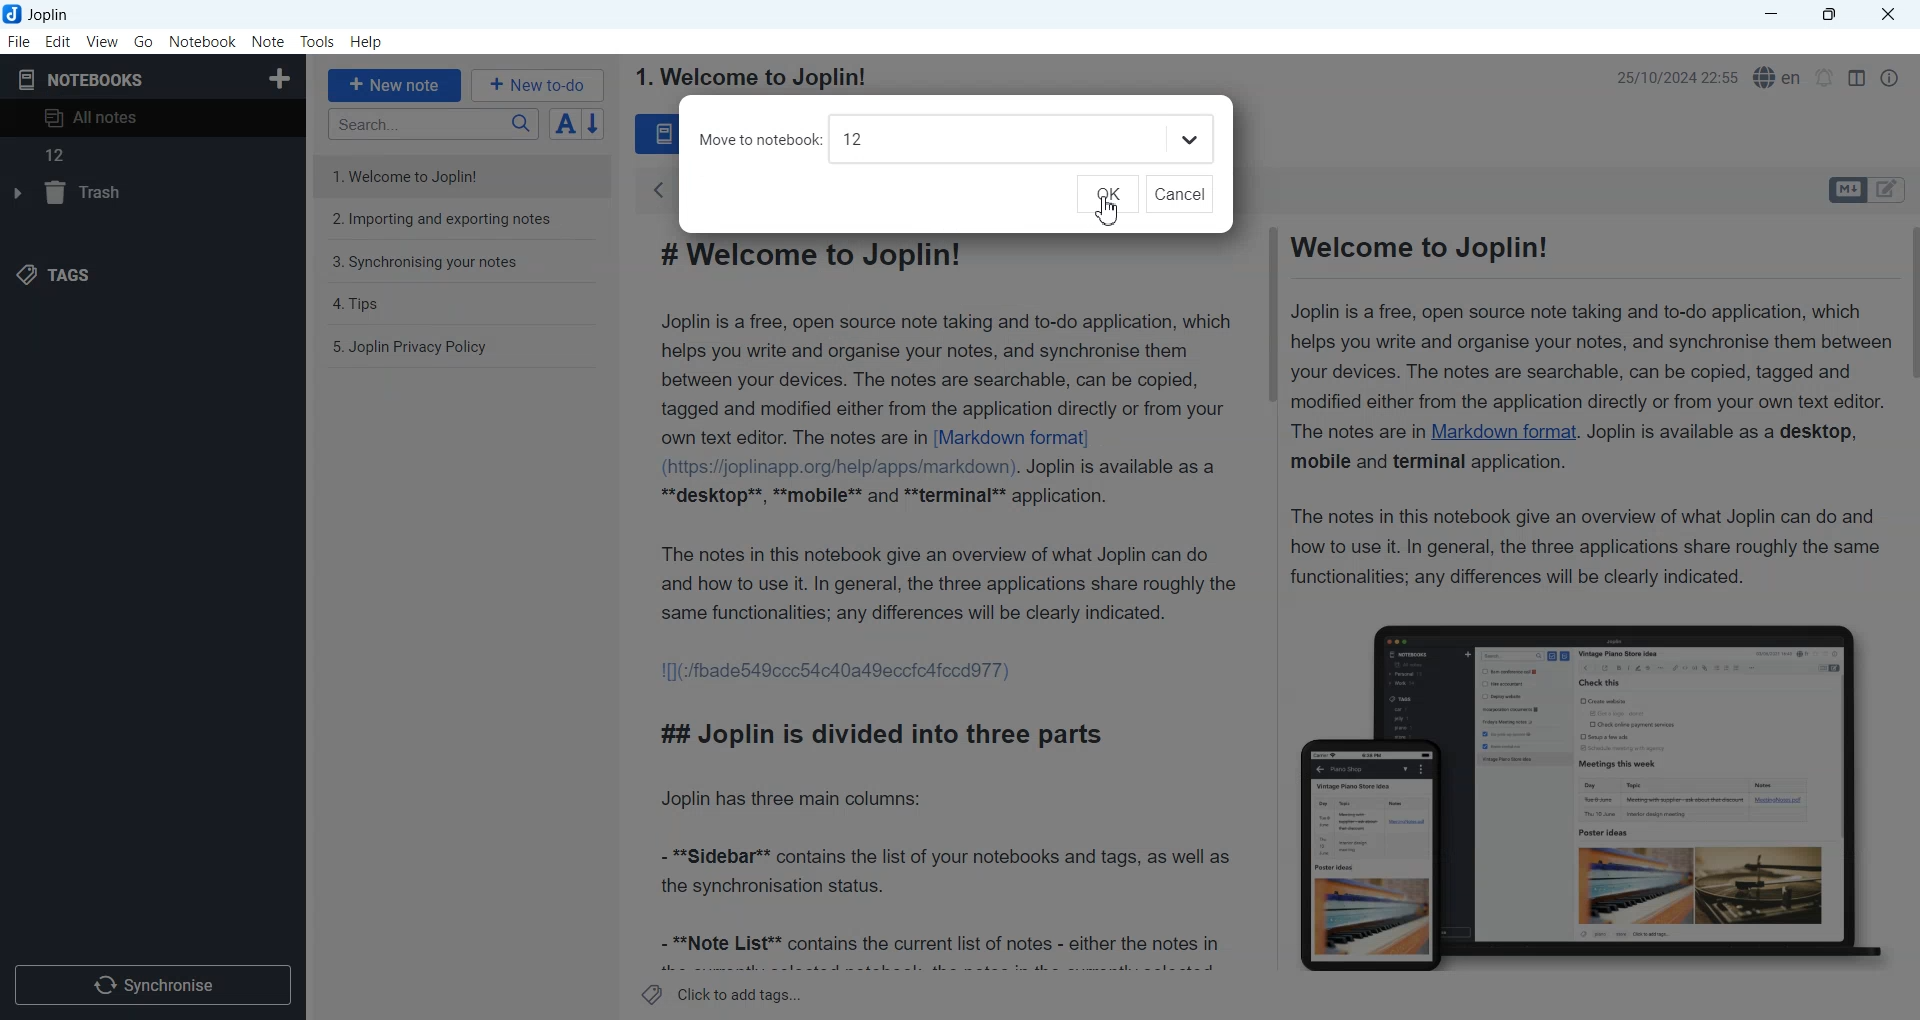 The width and height of the screenshot is (1920, 1020). I want to click on 1. Welcome to Joplin!, so click(421, 175).